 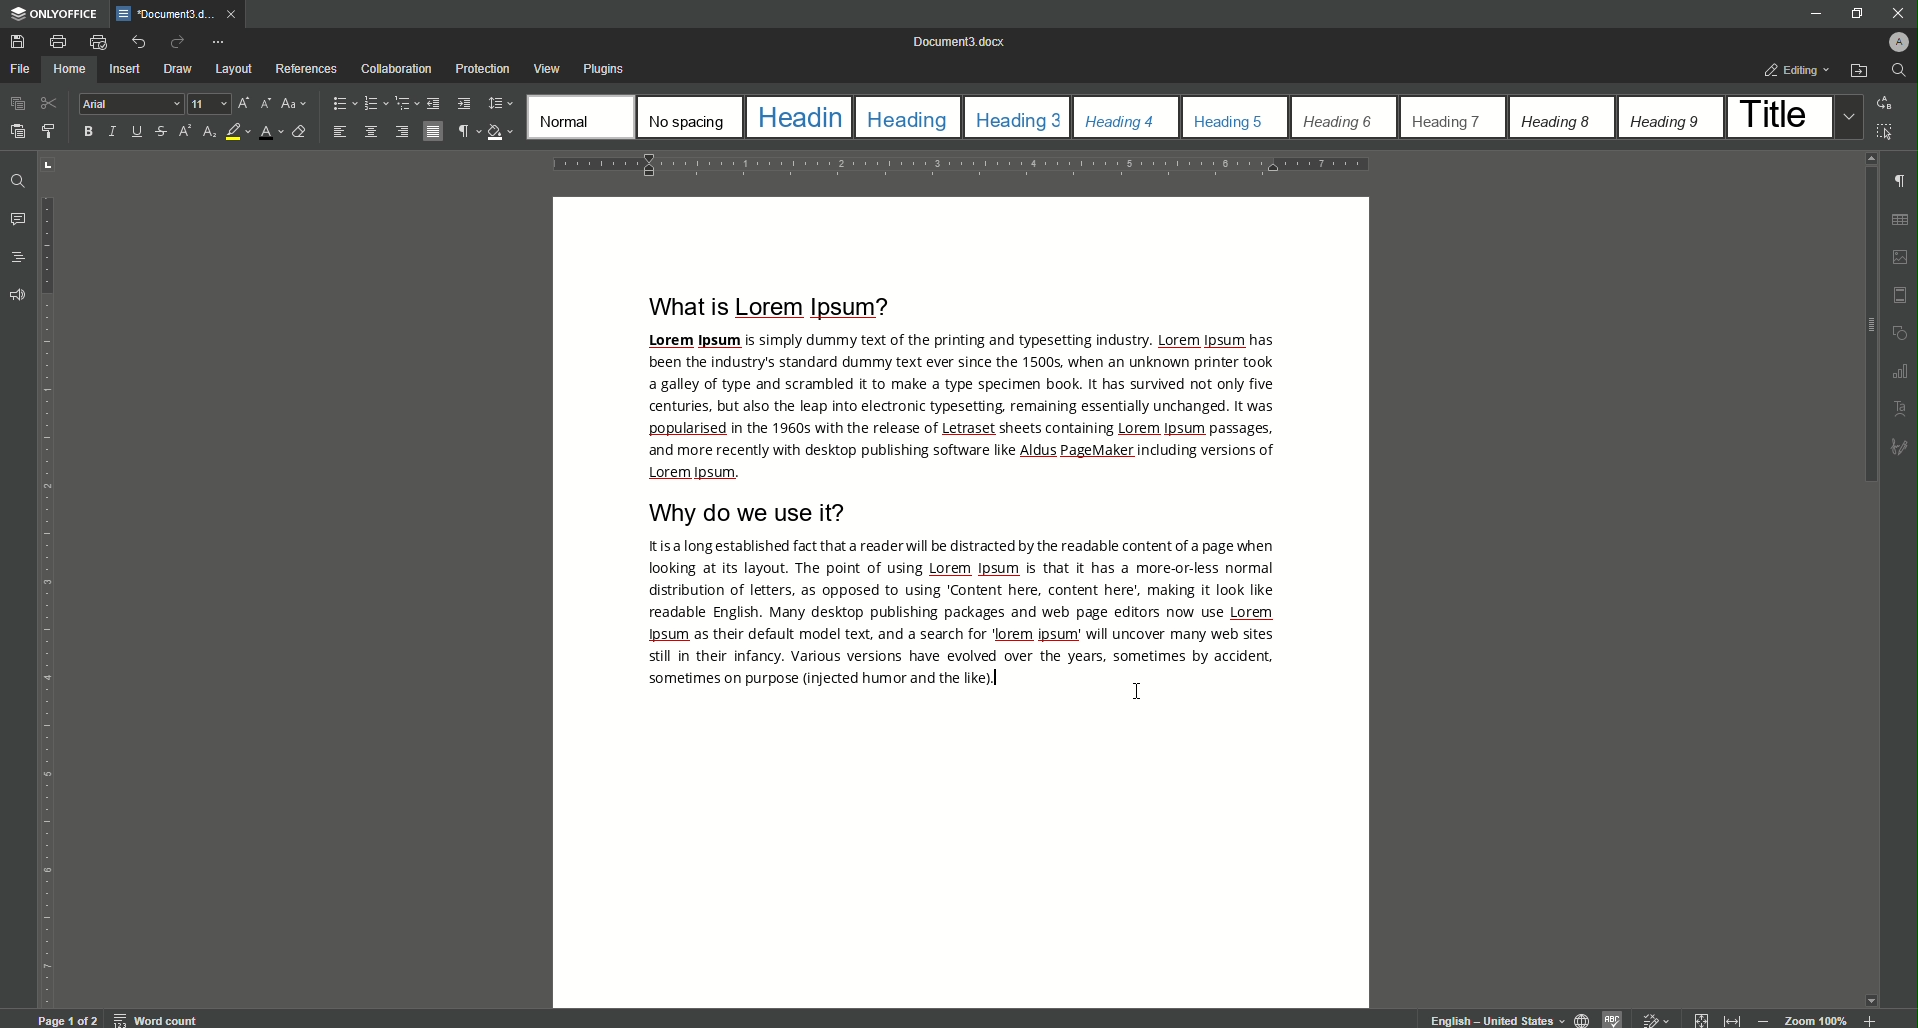 What do you see at coordinates (1845, 117) in the screenshot?
I see `Drop down` at bounding box center [1845, 117].